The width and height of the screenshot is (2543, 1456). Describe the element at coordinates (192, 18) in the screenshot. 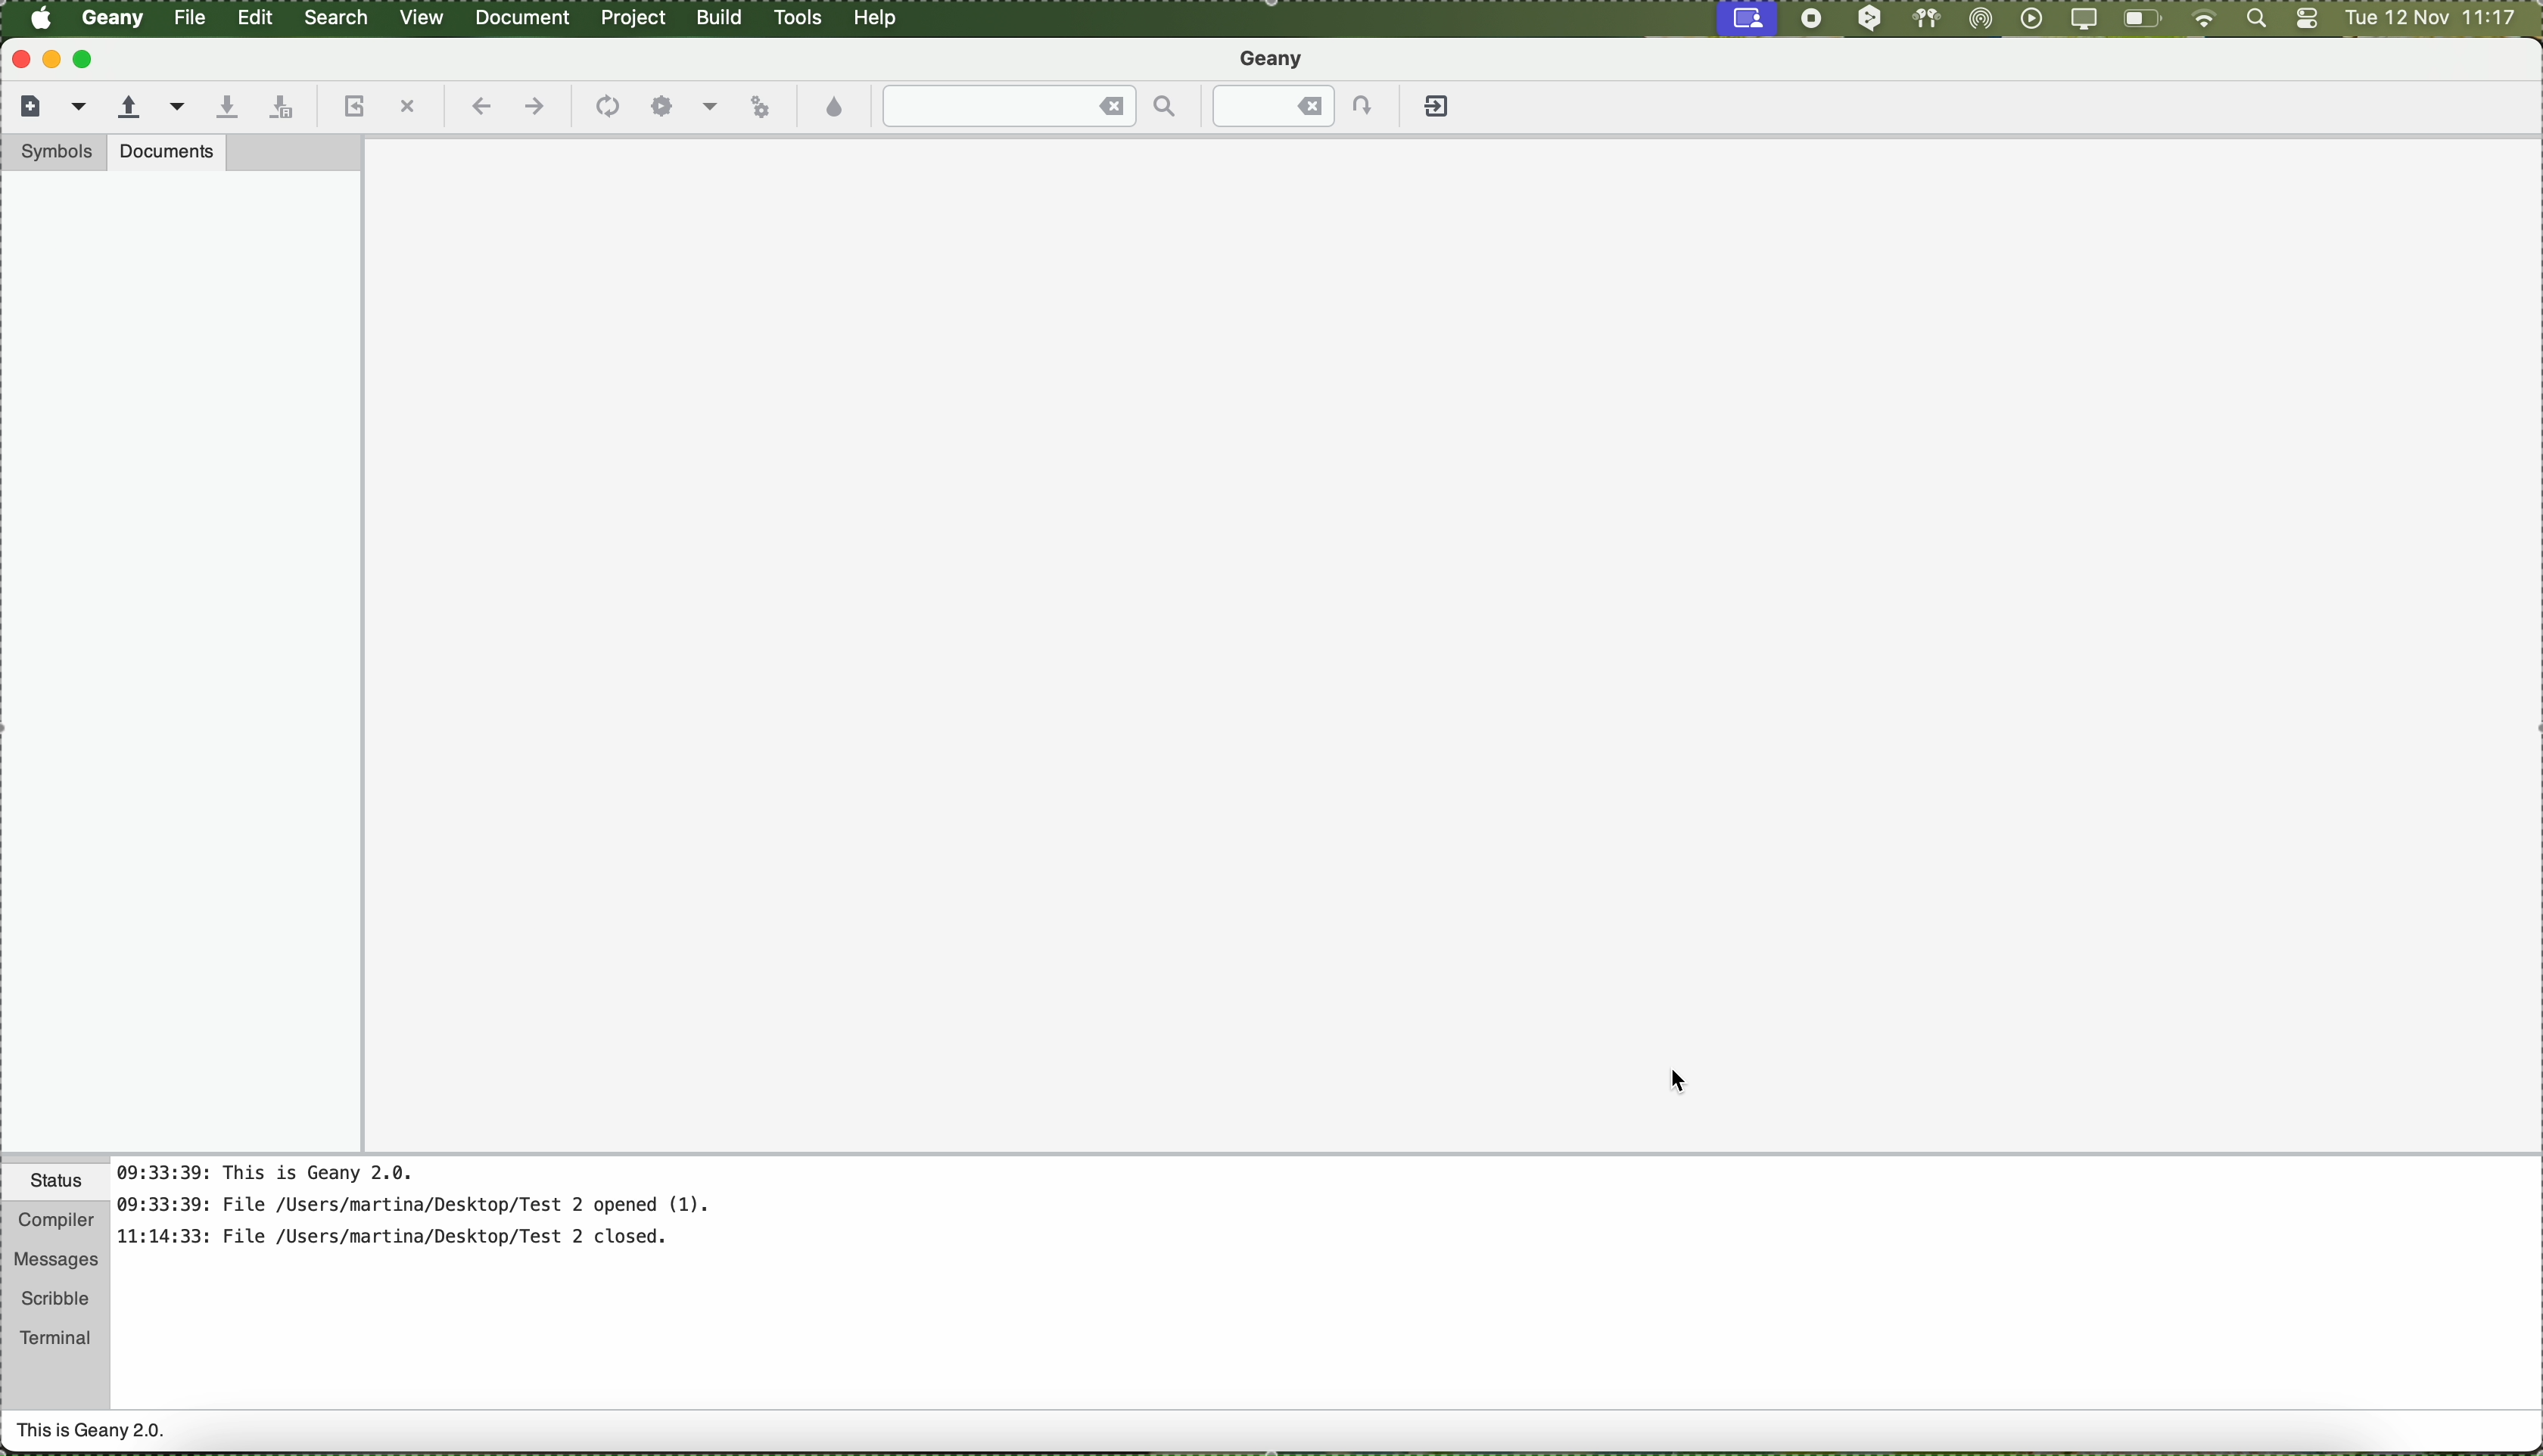

I see `file` at that location.